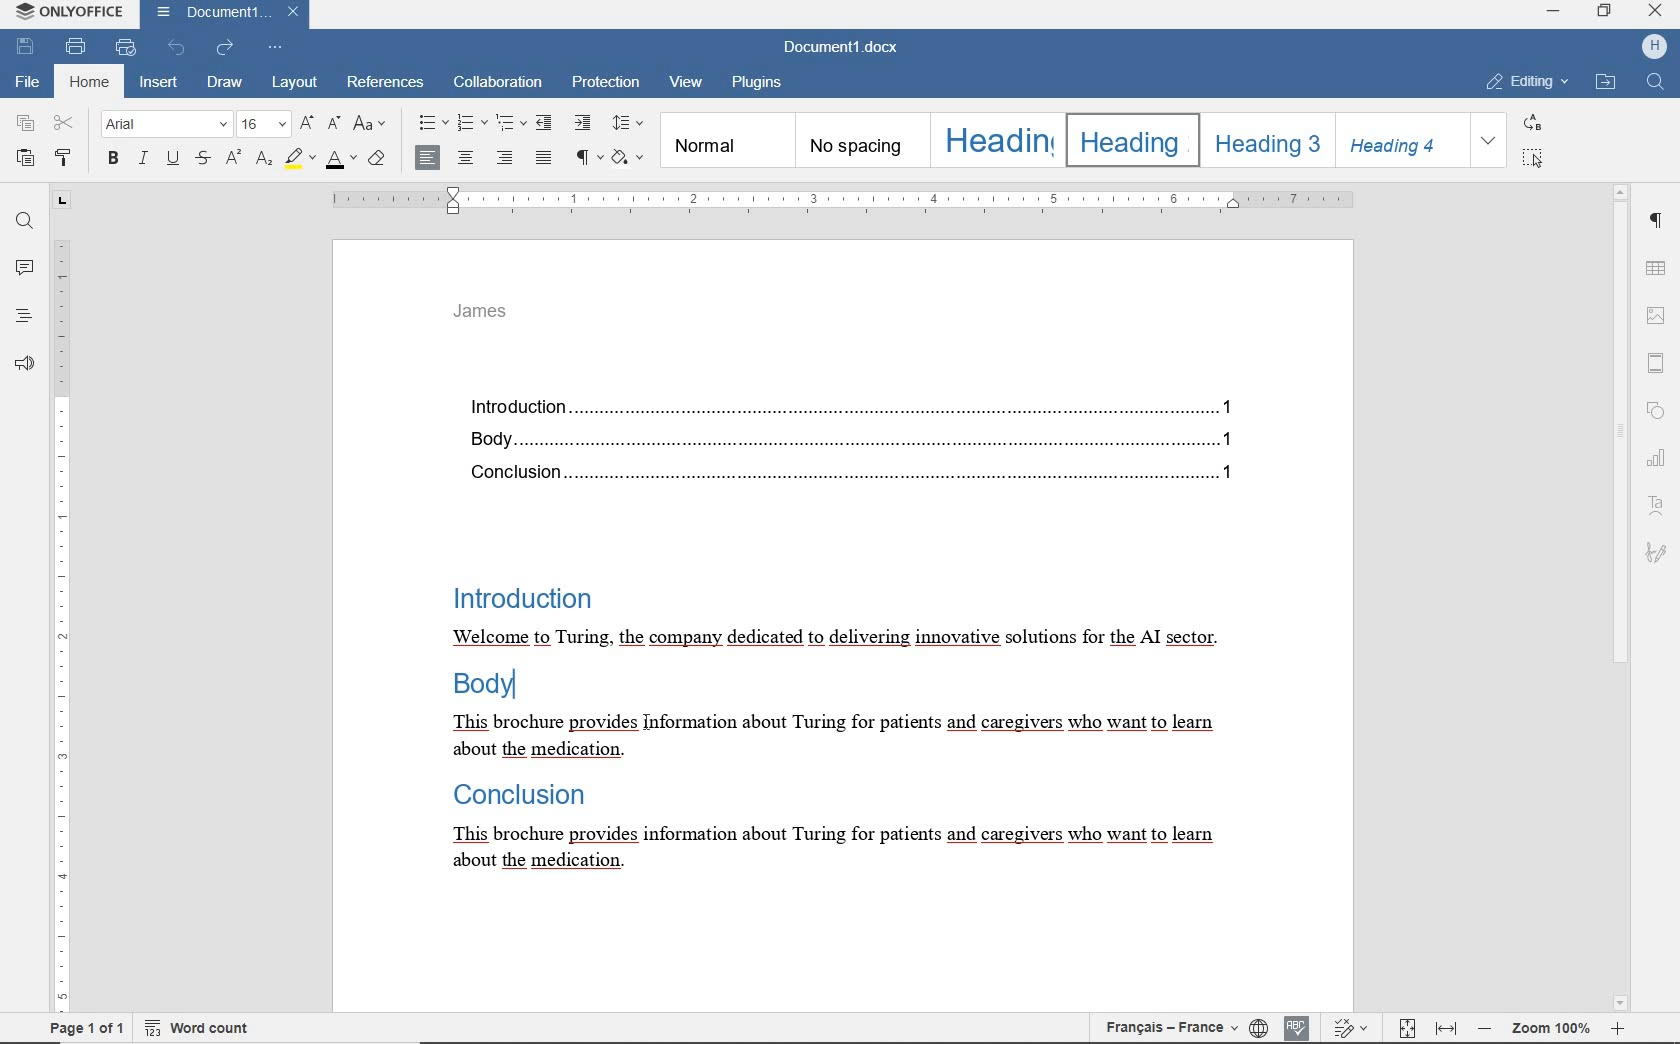 Image resolution: width=1680 pixels, height=1044 pixels. What do you see at coordinates (485, 317) in the screenshot?
I see `HEADER TEXT` at bounding box center [485, 317].